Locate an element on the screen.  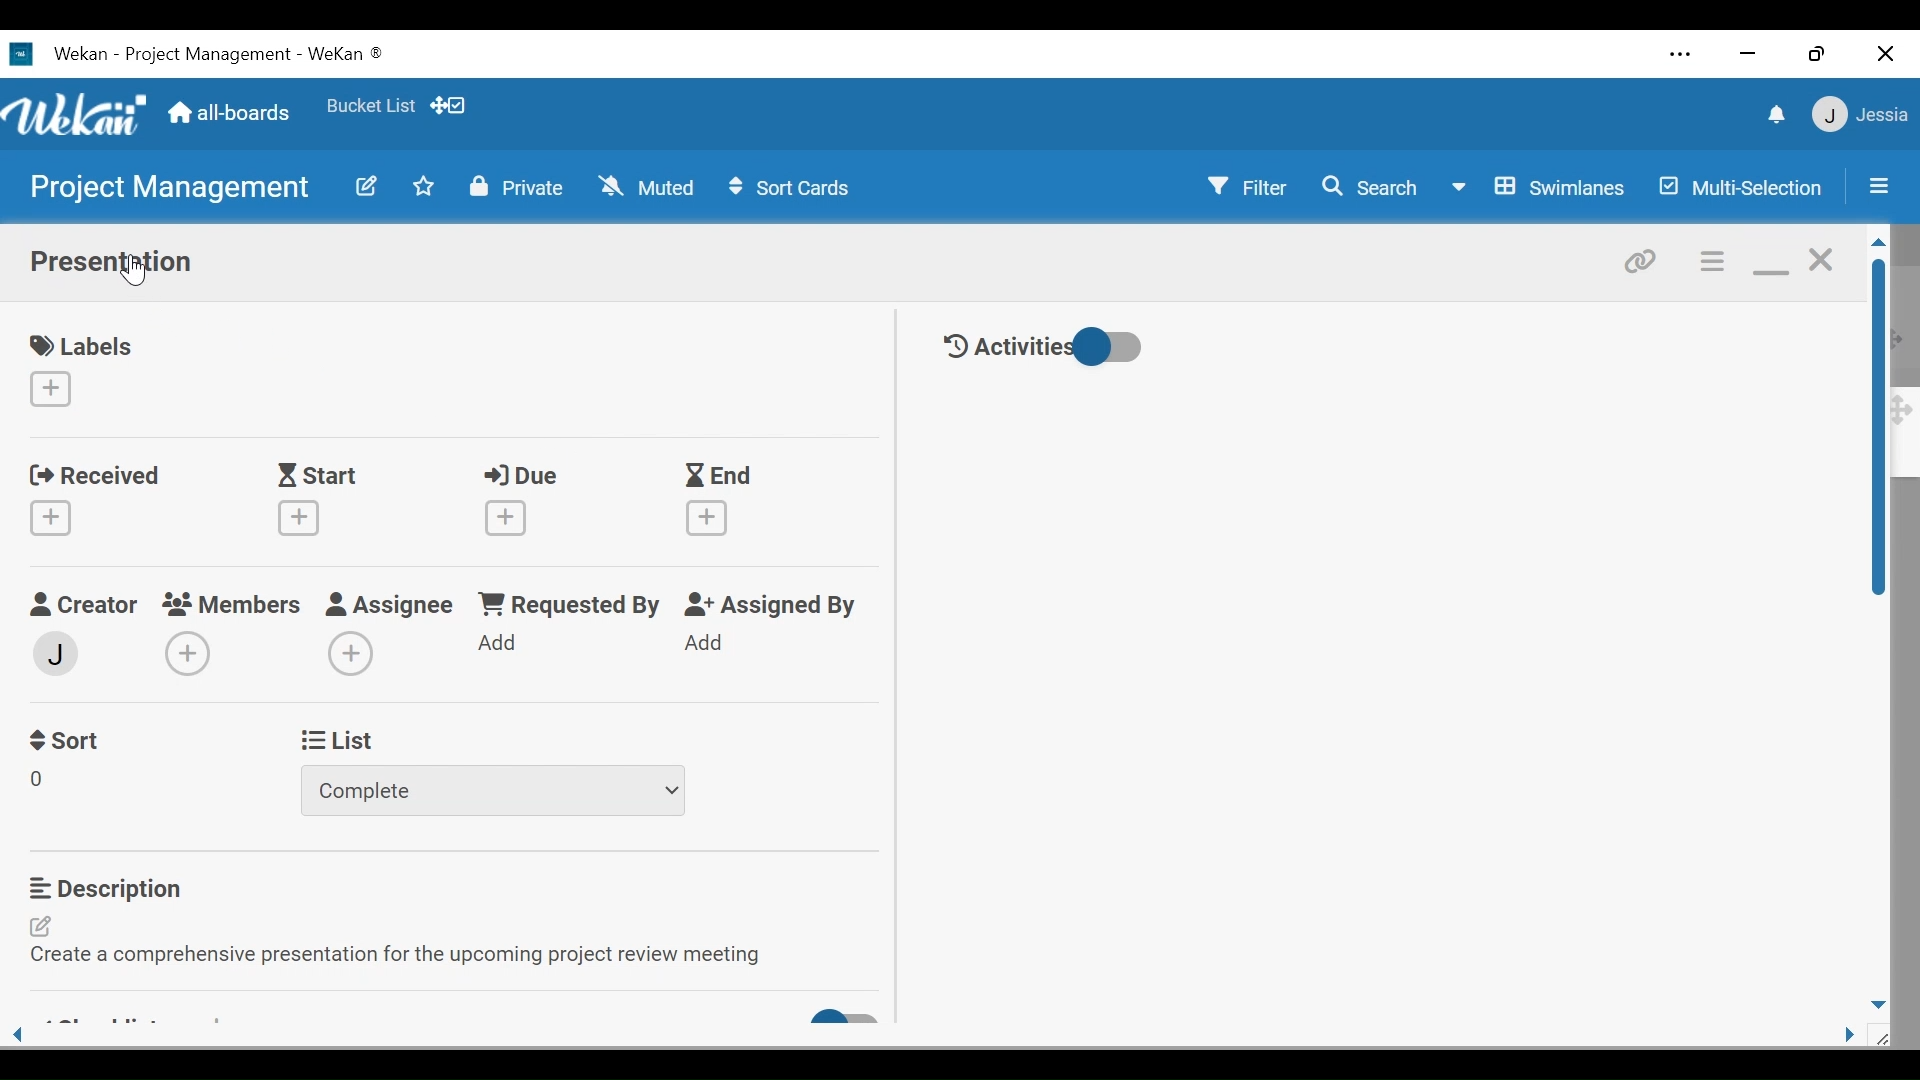
Activities is located at coordinates (1003, 348).